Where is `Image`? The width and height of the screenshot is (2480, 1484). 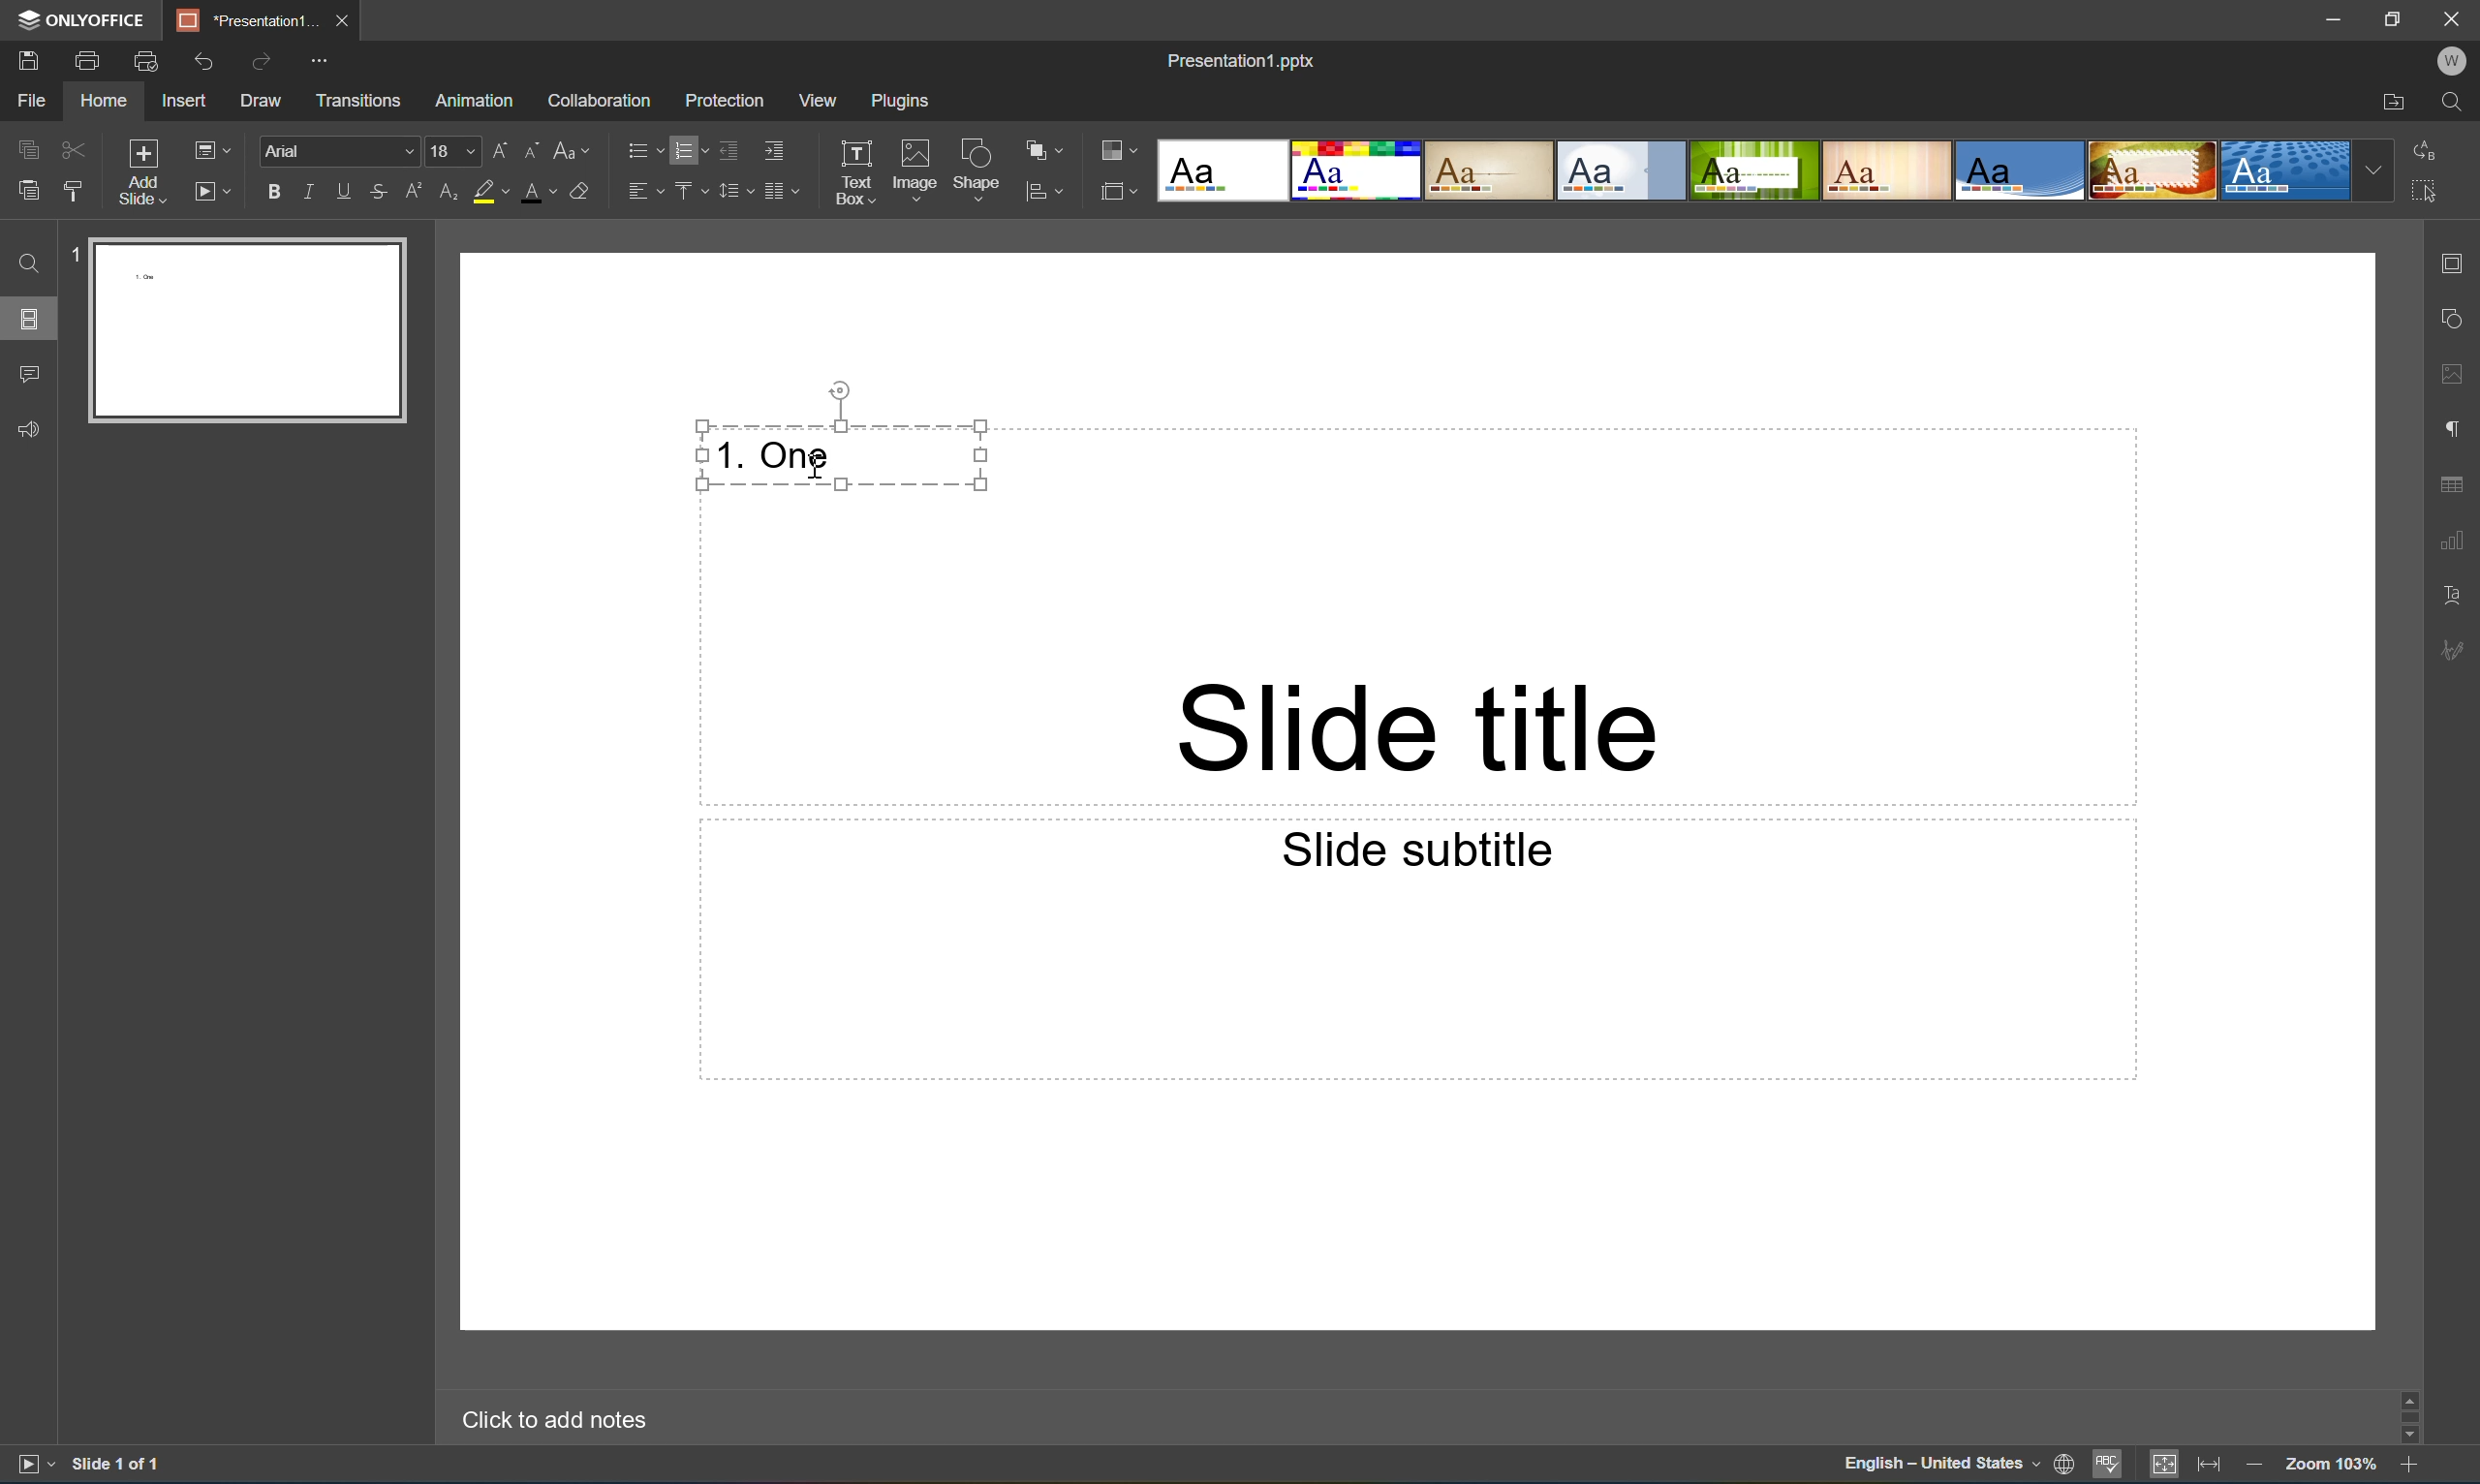 Image is located at coordinates (916, 167).